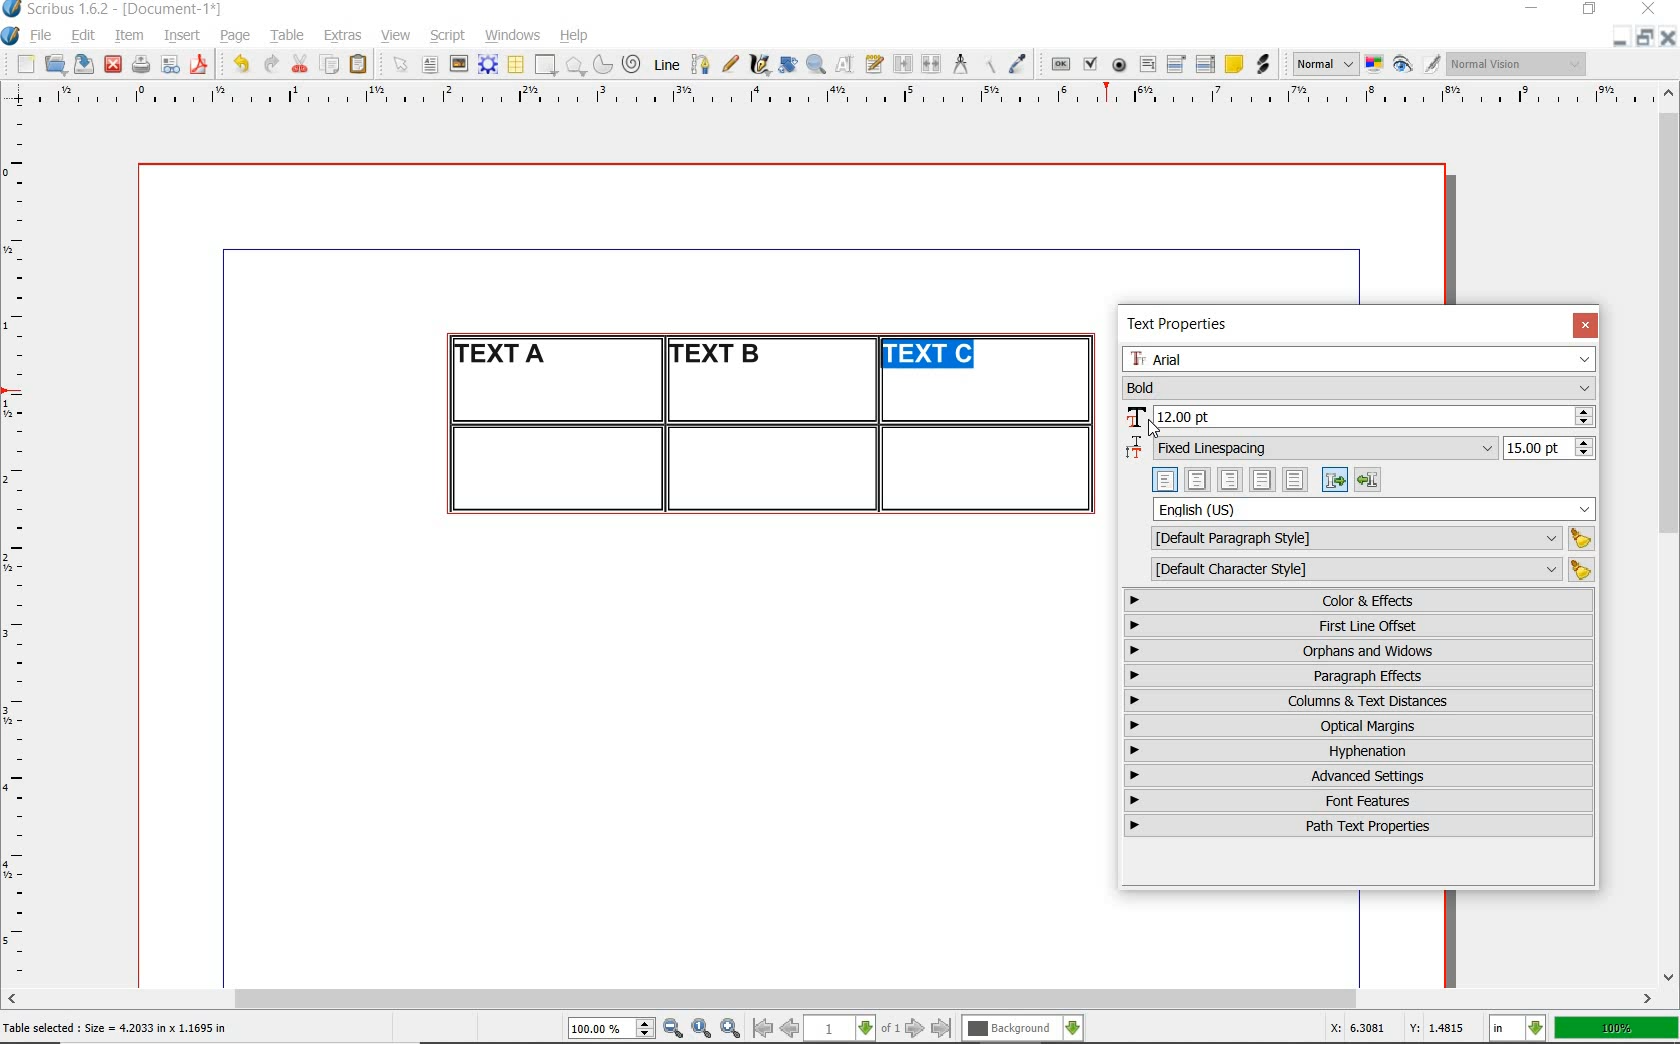 The height and width of the screenshot is (1044, 1680). I want to click on pdf radio button, so click(1119, 67).